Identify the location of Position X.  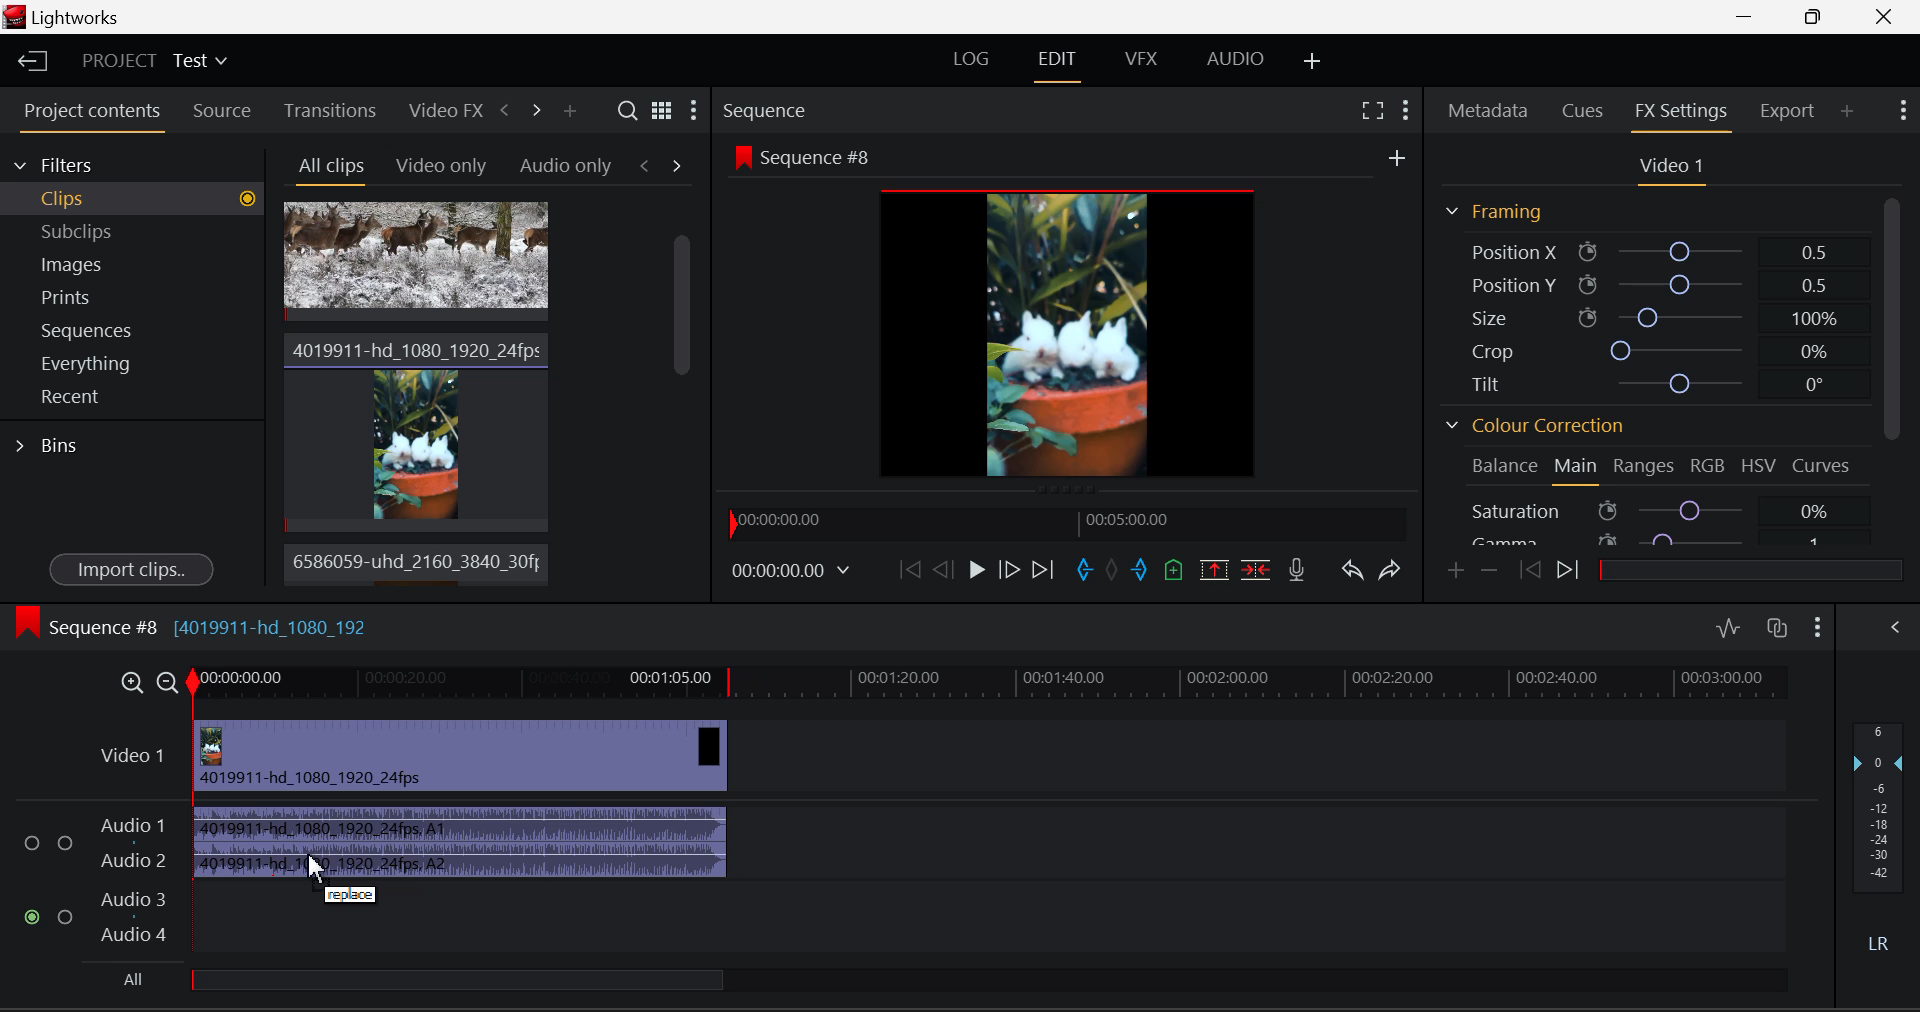
(1662, 249).